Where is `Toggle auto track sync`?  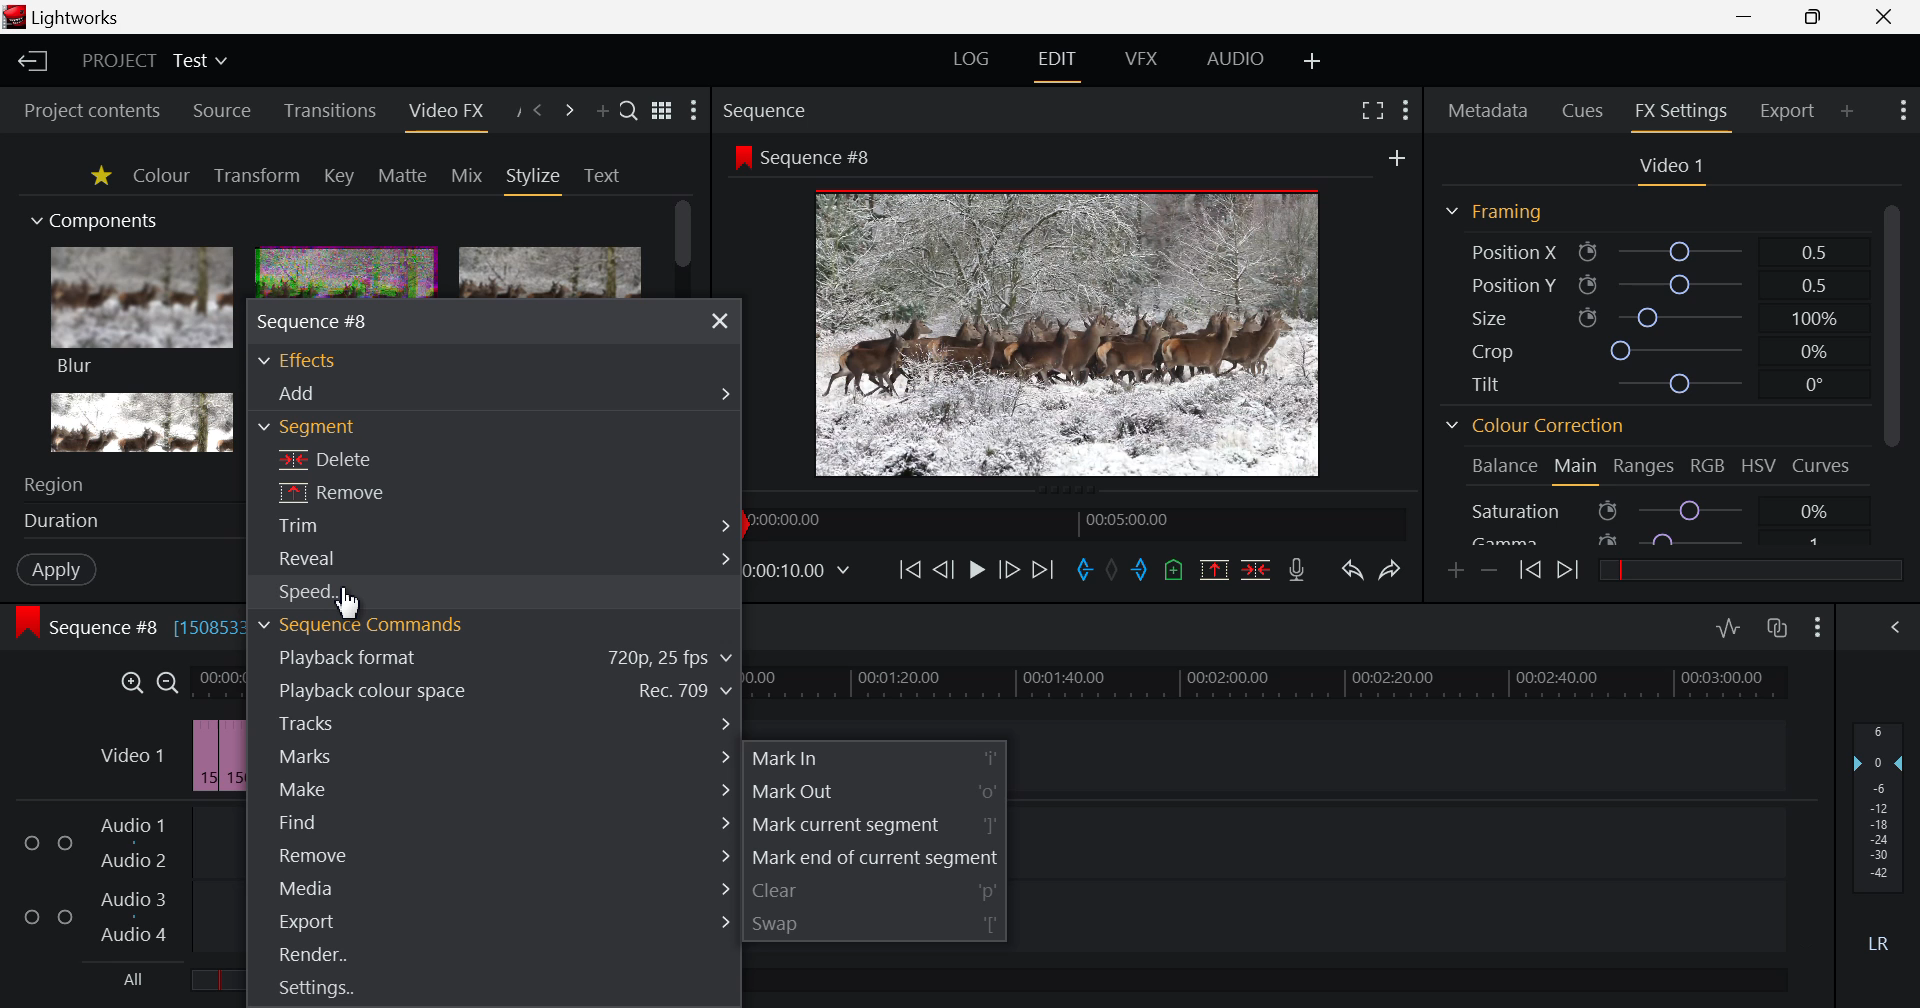 Toggle auto track sync is located at coordinates (1778, 629).